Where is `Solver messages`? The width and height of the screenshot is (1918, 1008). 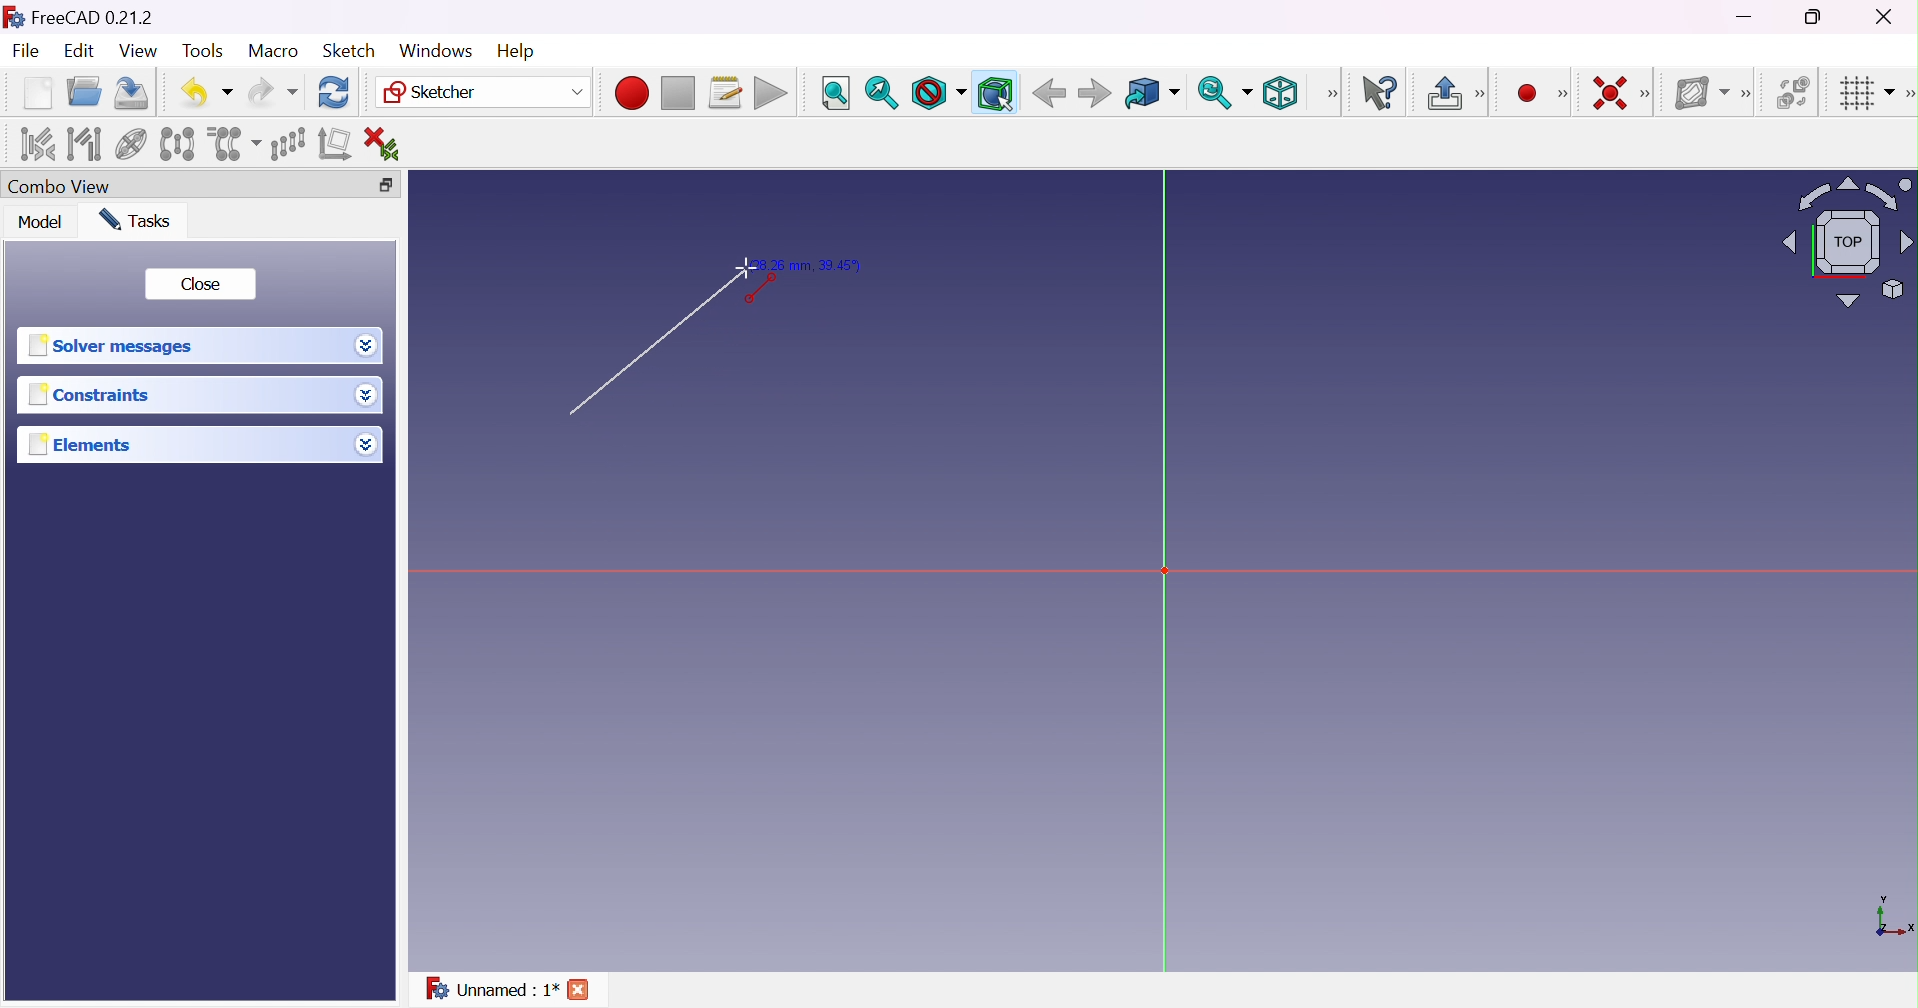 Solver messages is located at coordinates (117, 345).